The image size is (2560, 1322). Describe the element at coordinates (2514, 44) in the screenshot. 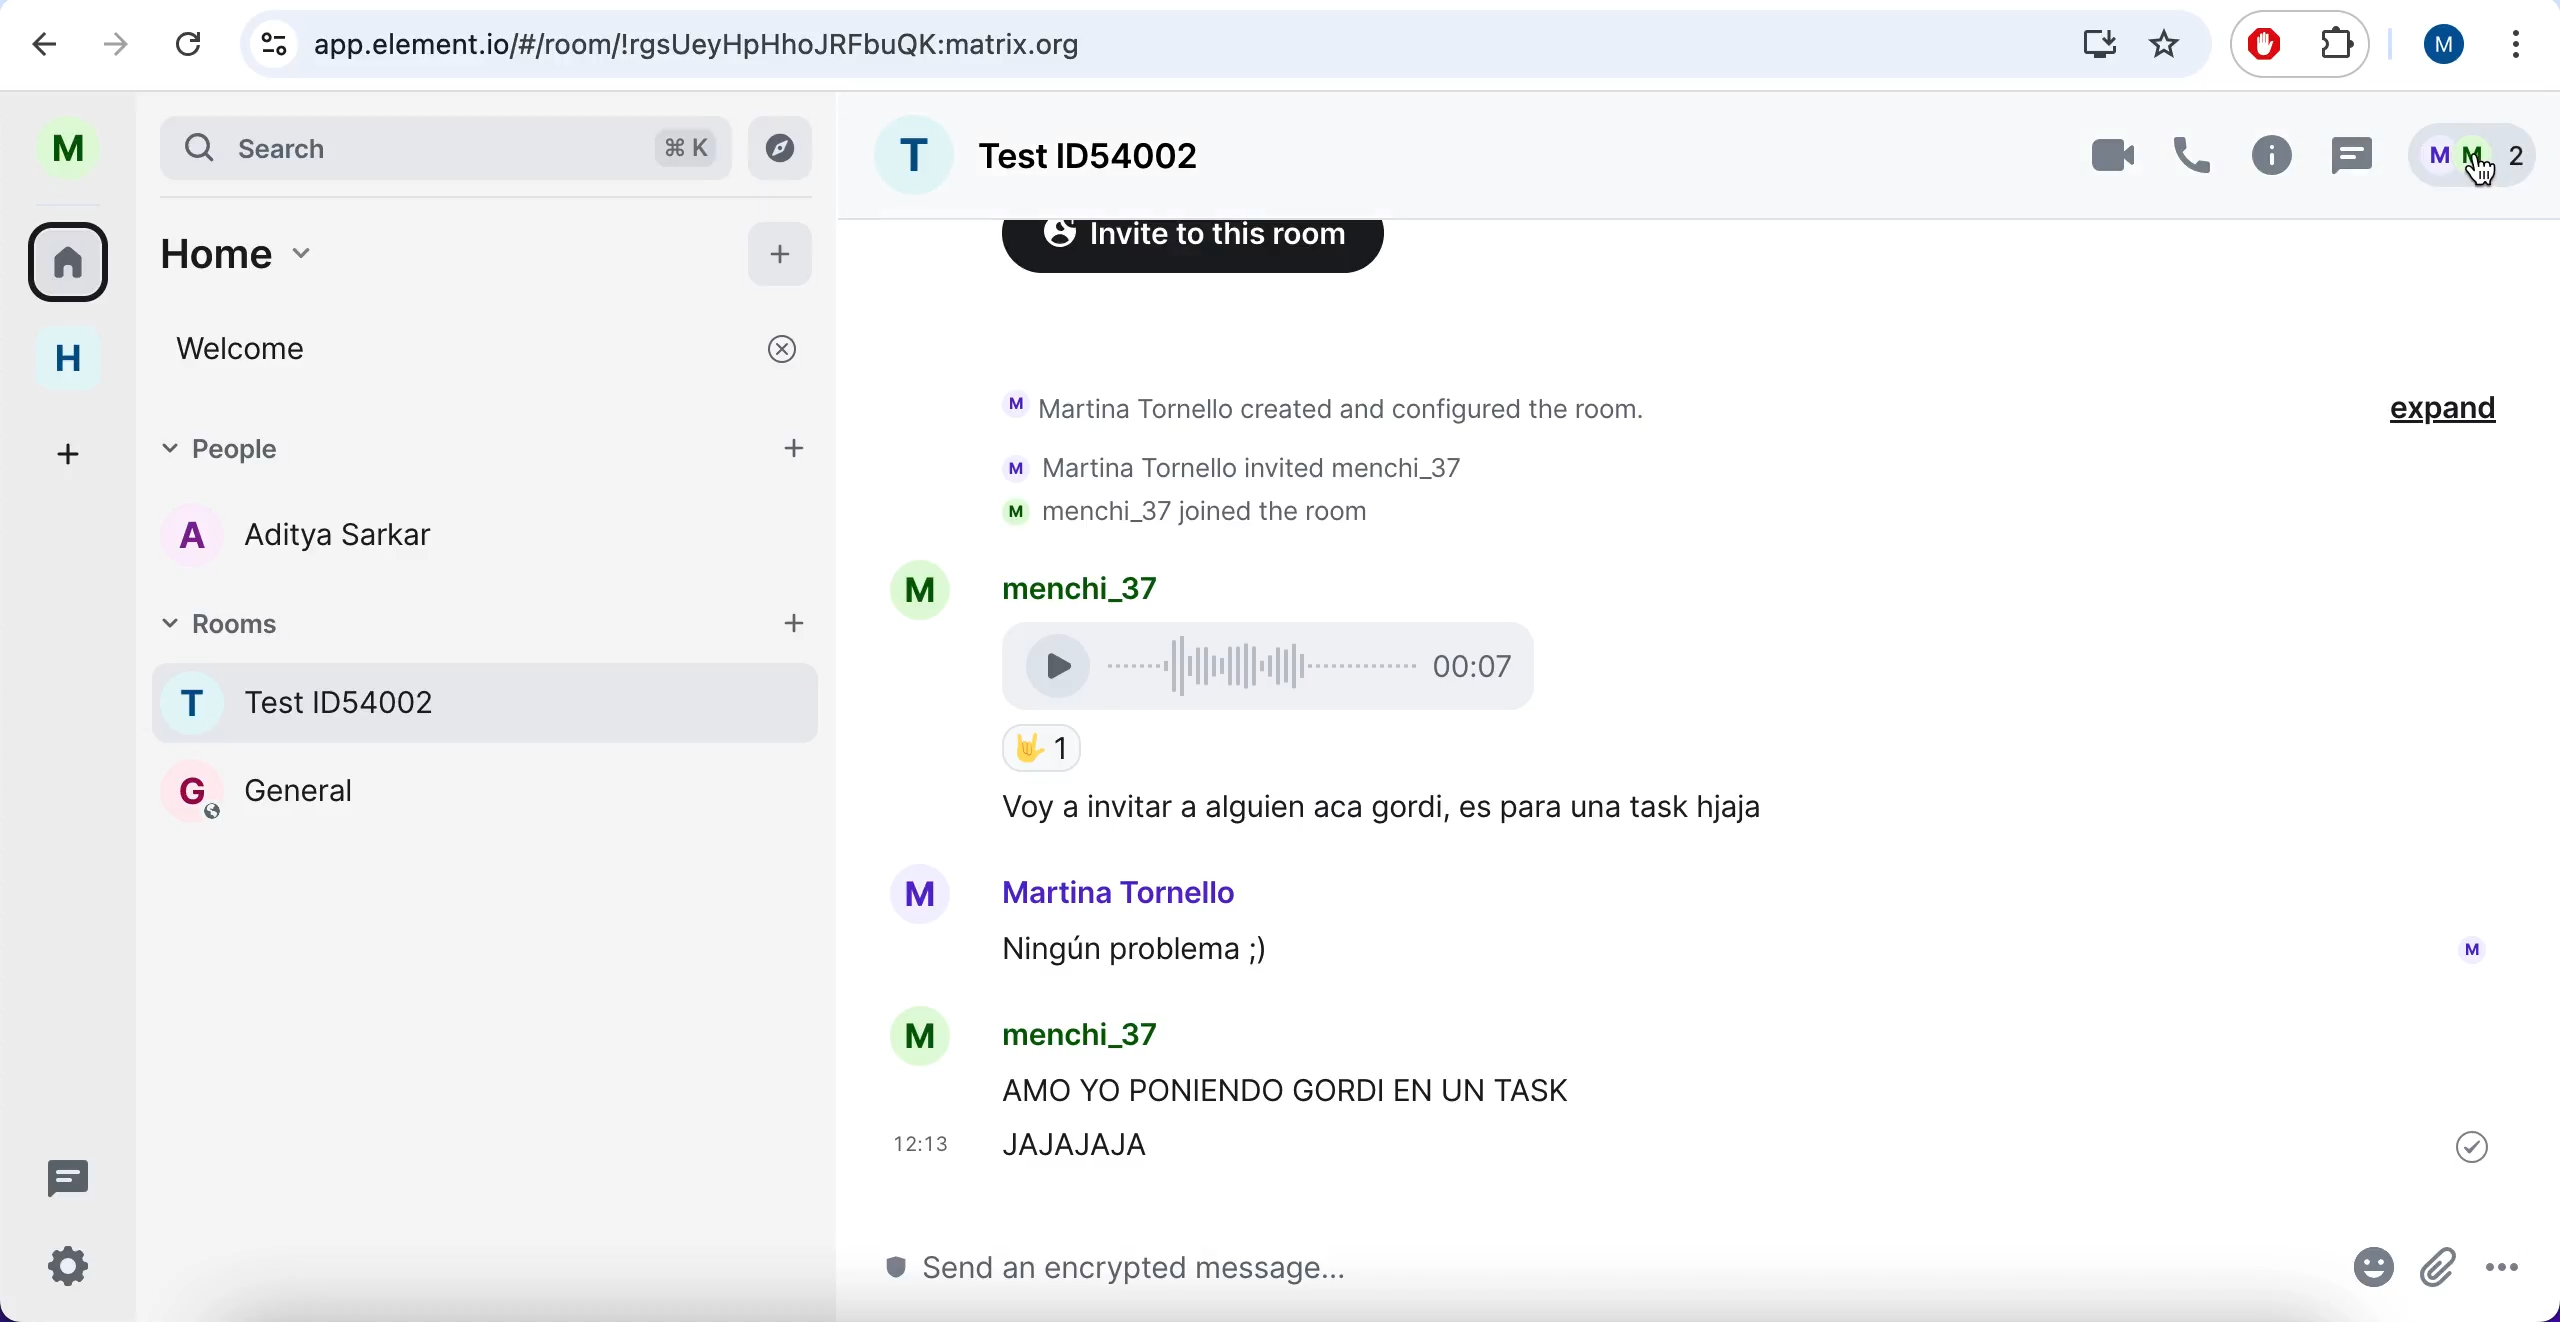

I see `options` at that location.